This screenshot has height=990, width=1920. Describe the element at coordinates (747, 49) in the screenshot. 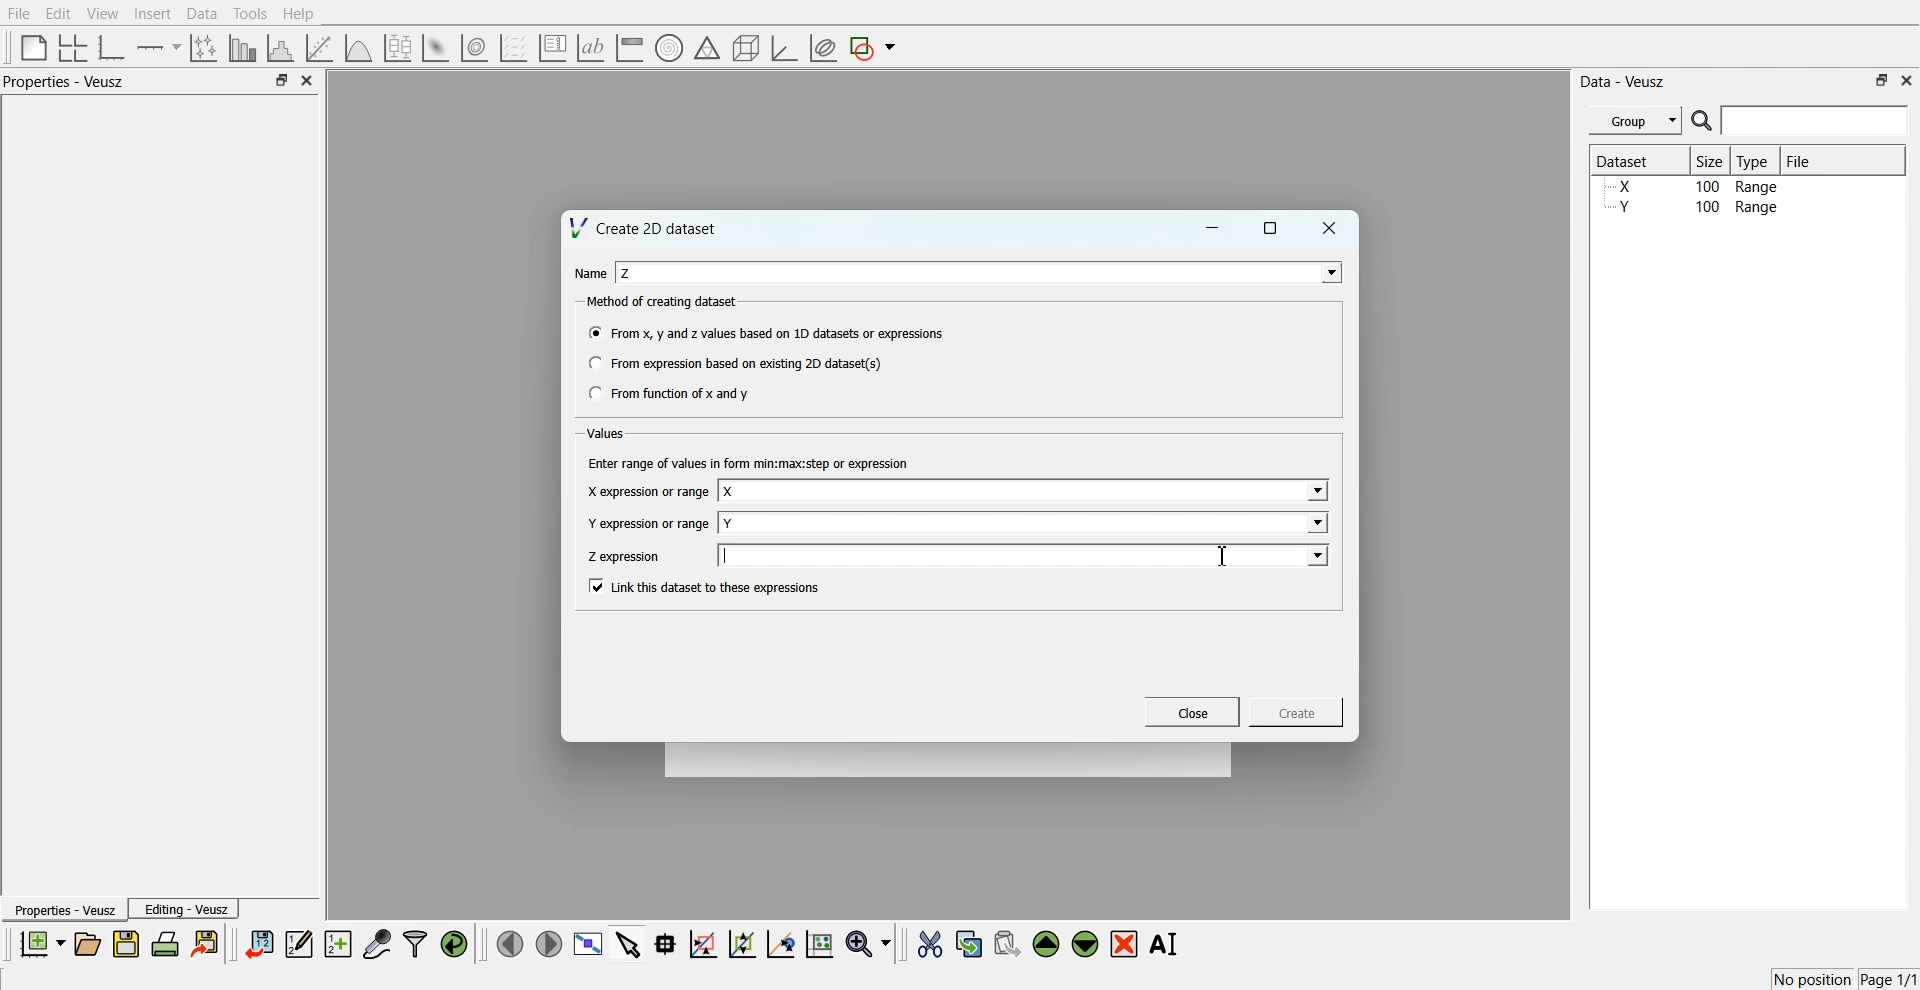

I see `3D Scene` at that location.